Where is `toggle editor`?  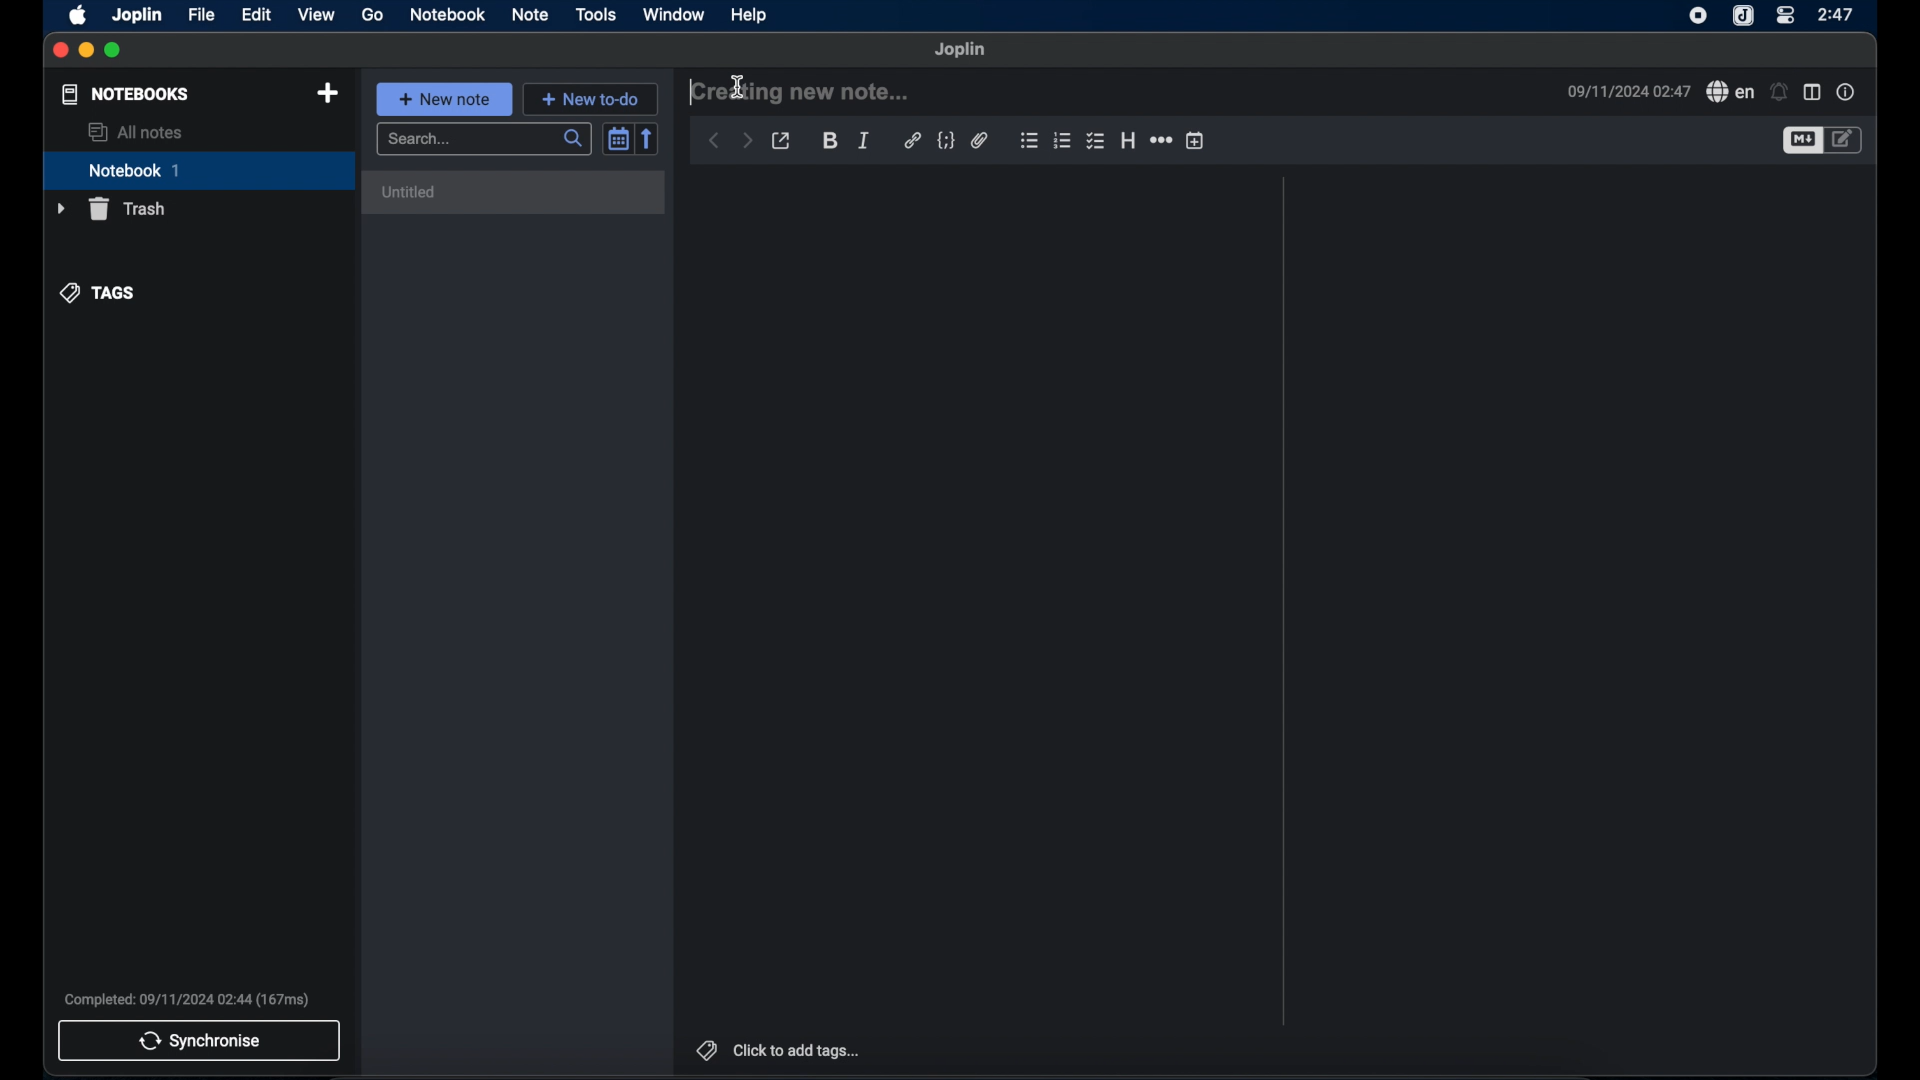
toggle editor is located at coordinates (1847, 139).